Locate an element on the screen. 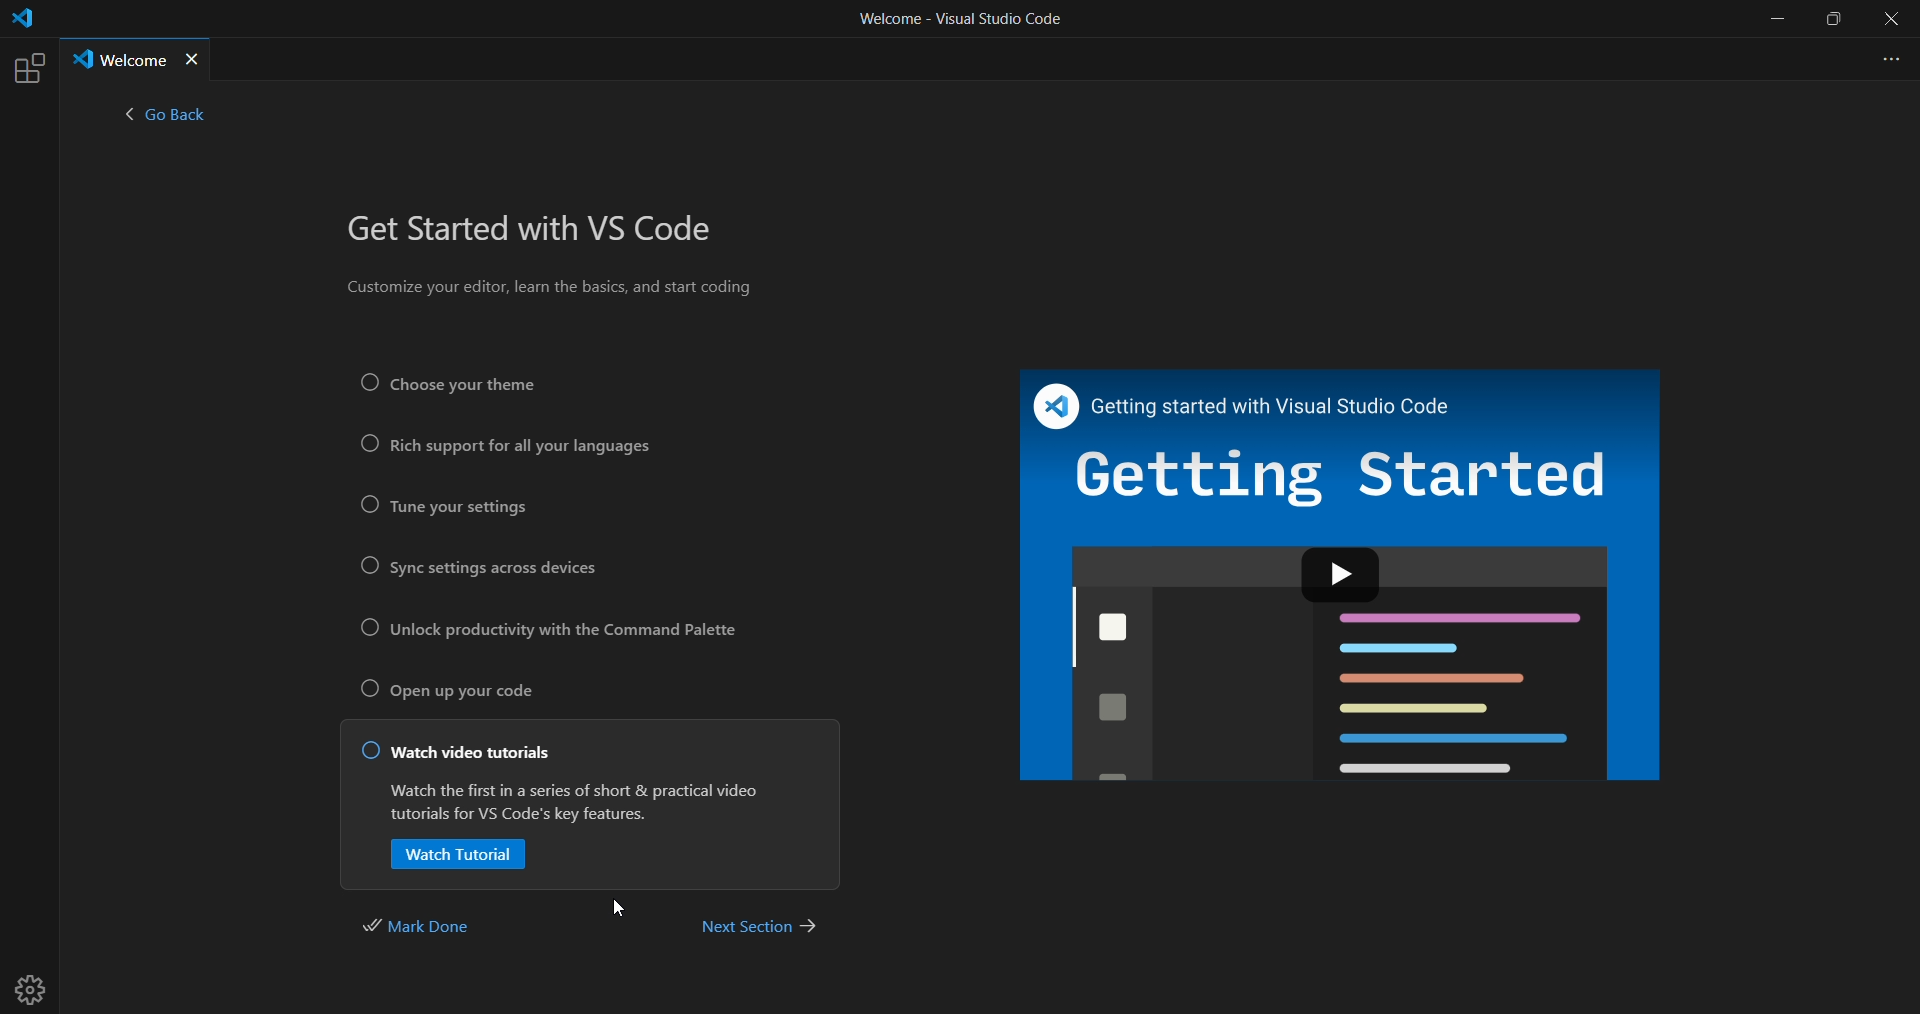 Image resolution: width=1920 pixels, height=1014 pixels. extensions is located at coordinates (27, 68).